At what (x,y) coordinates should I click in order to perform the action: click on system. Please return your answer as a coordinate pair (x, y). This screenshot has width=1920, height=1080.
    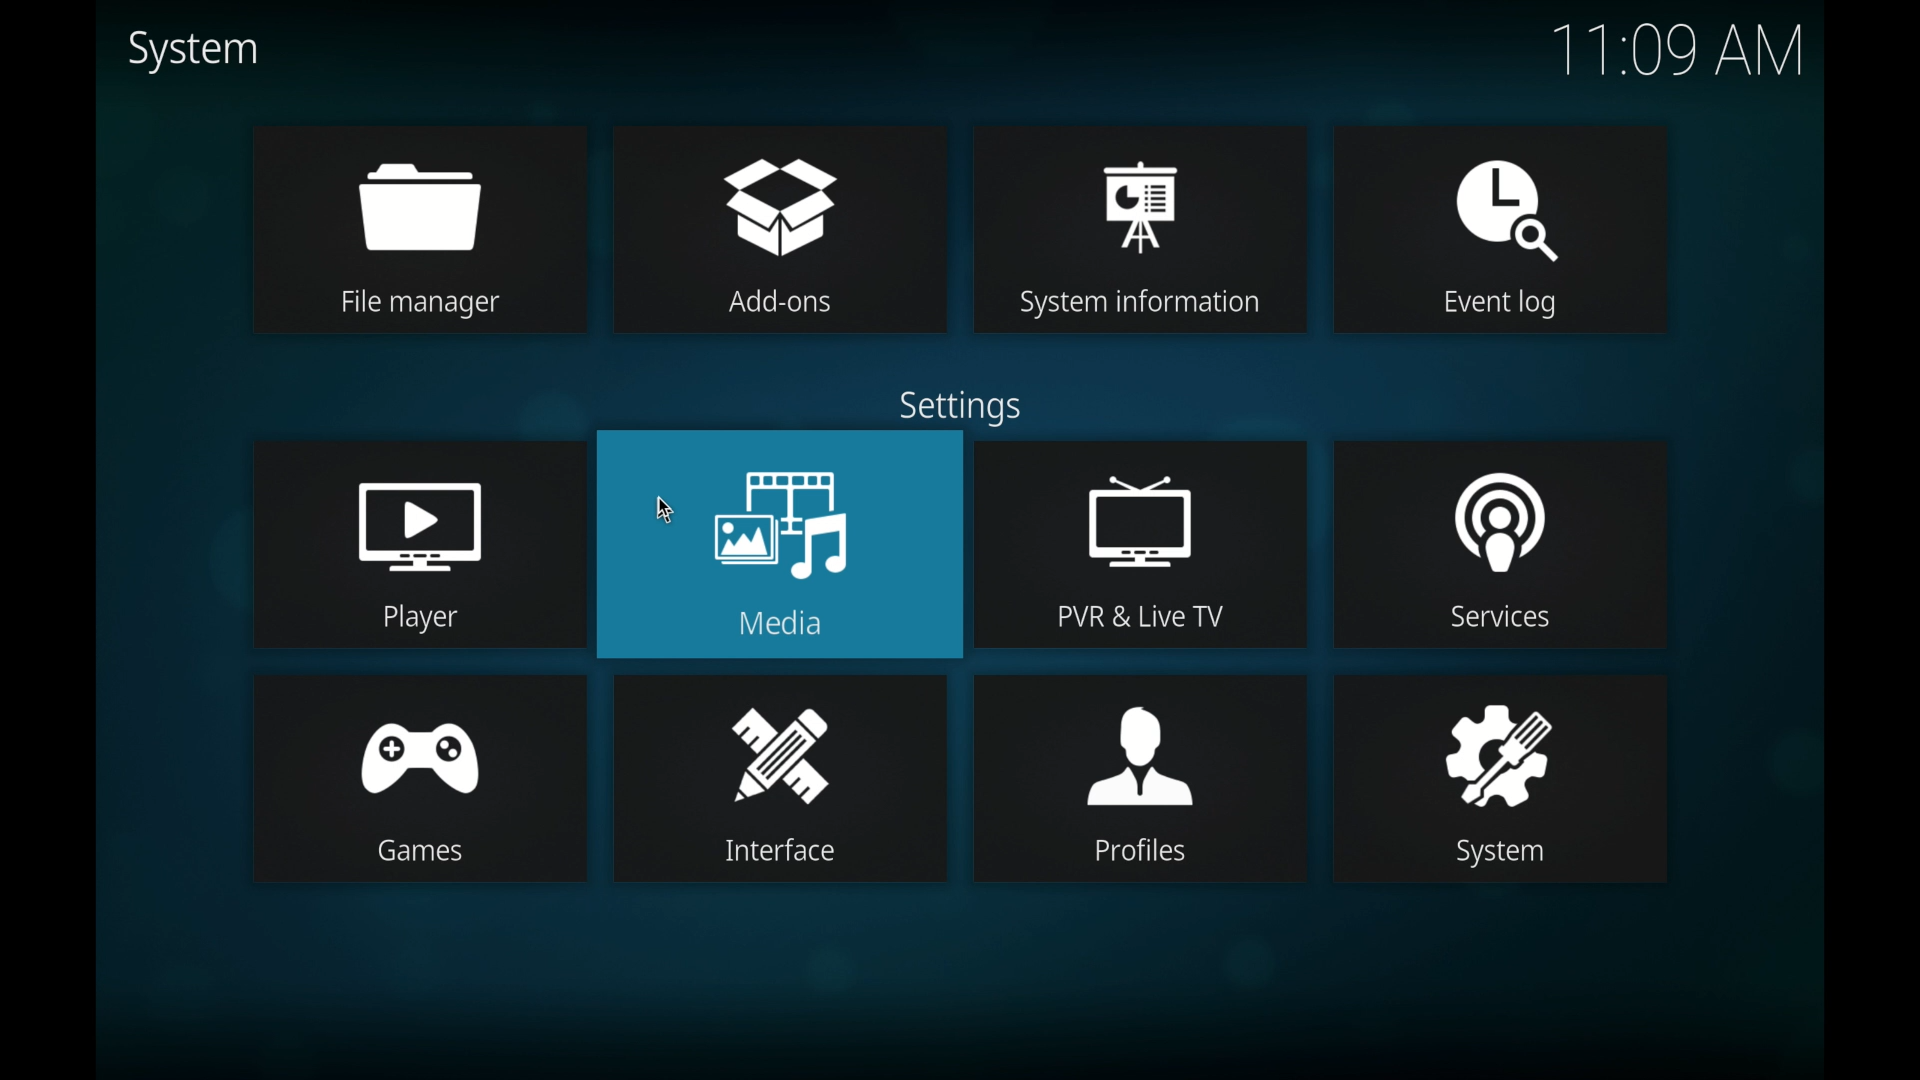
    Looking at the image, I should click on (193, 52).